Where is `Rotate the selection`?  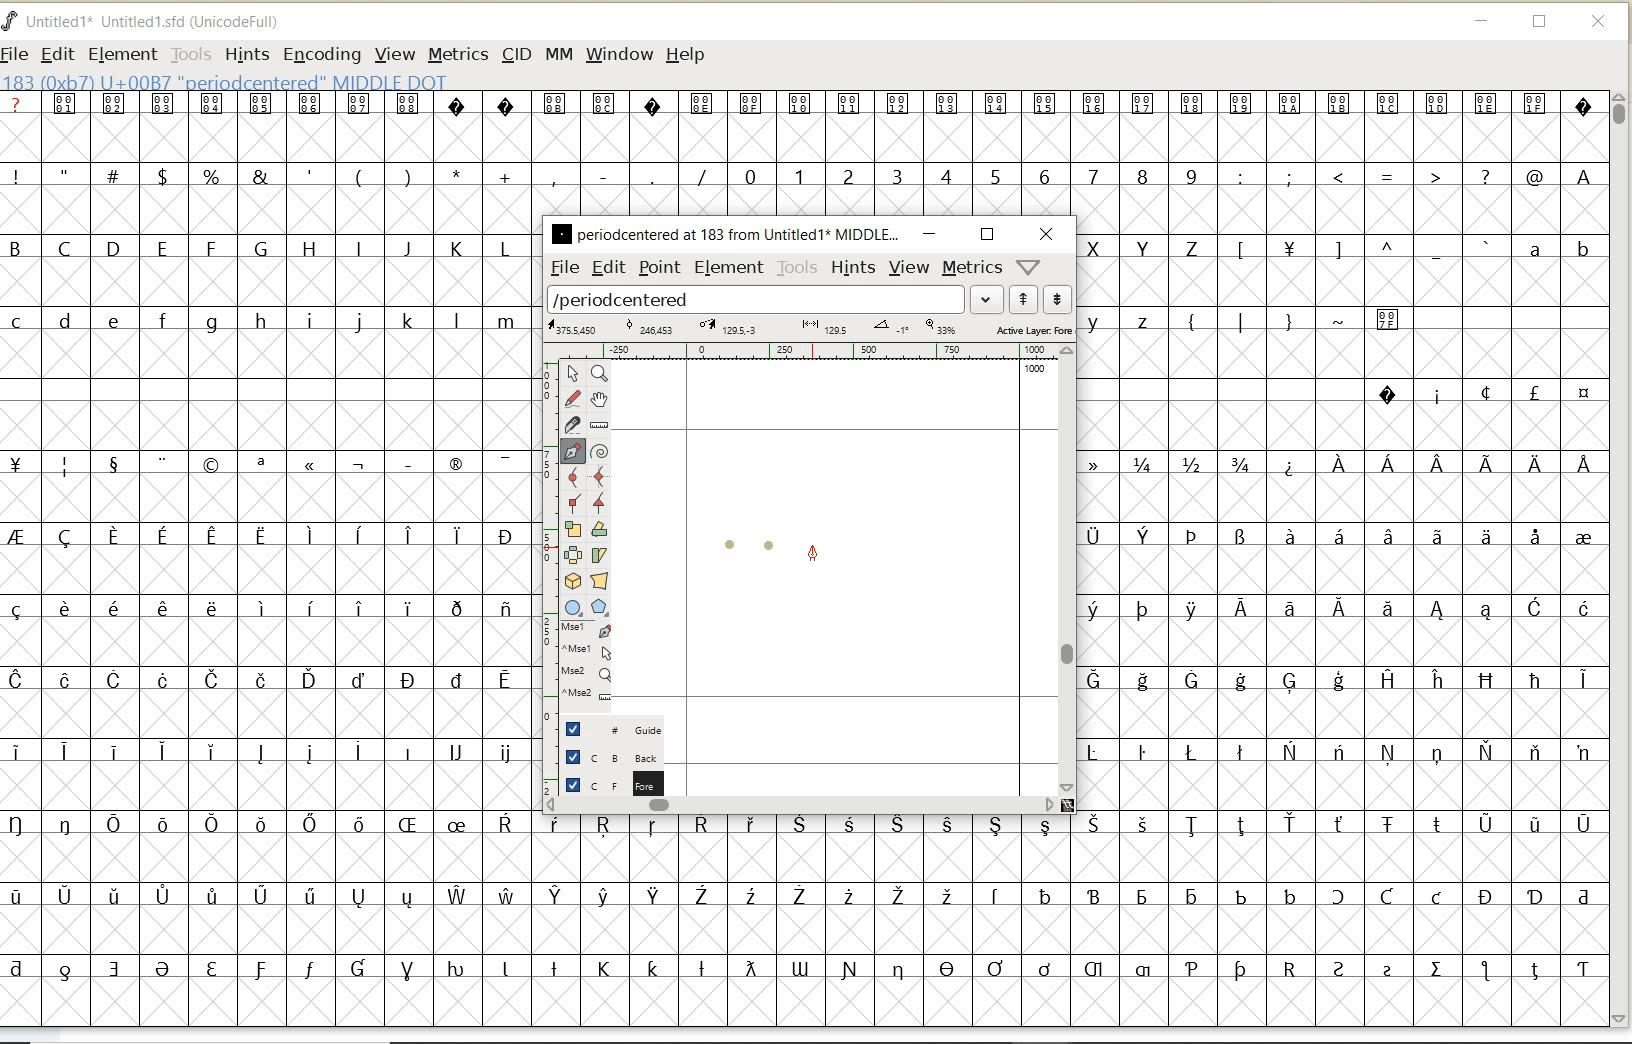 Rotate the selection is located at coordinates (599, 529).